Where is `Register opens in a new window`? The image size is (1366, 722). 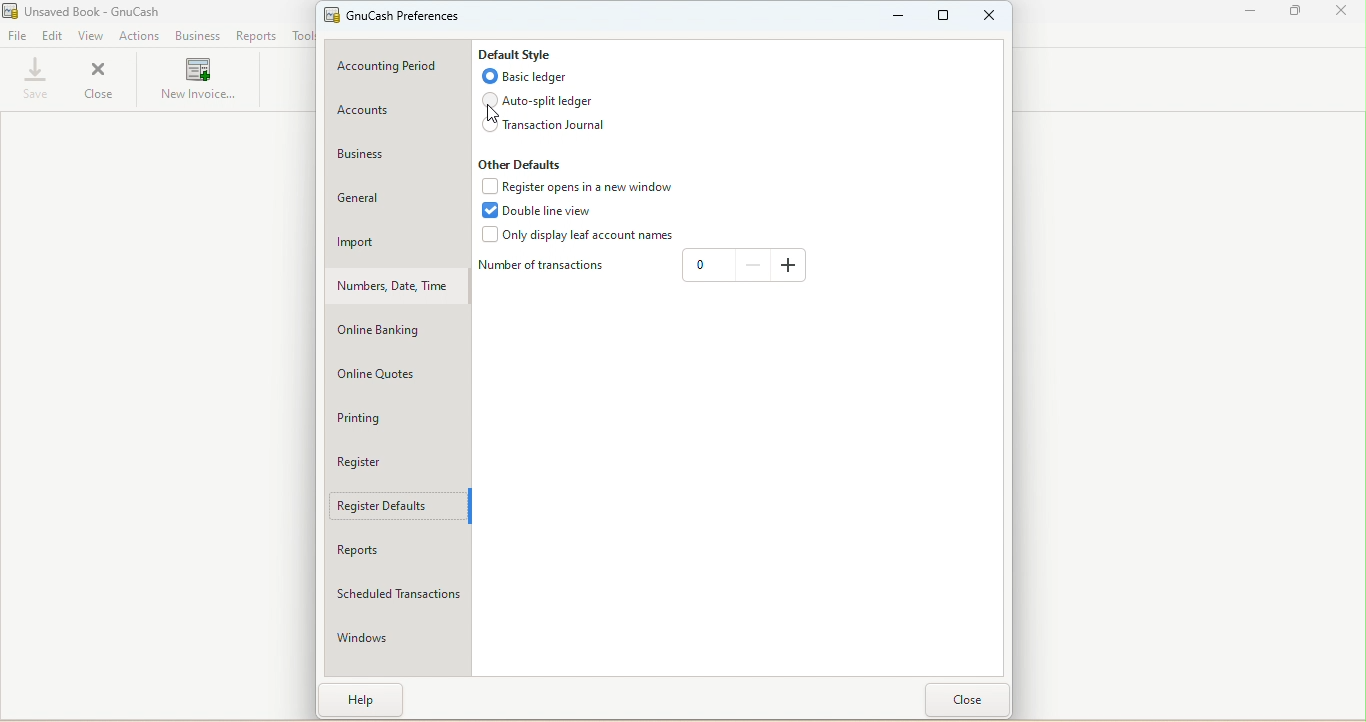
Register opens in a new window is located at coordinates (602, 185).